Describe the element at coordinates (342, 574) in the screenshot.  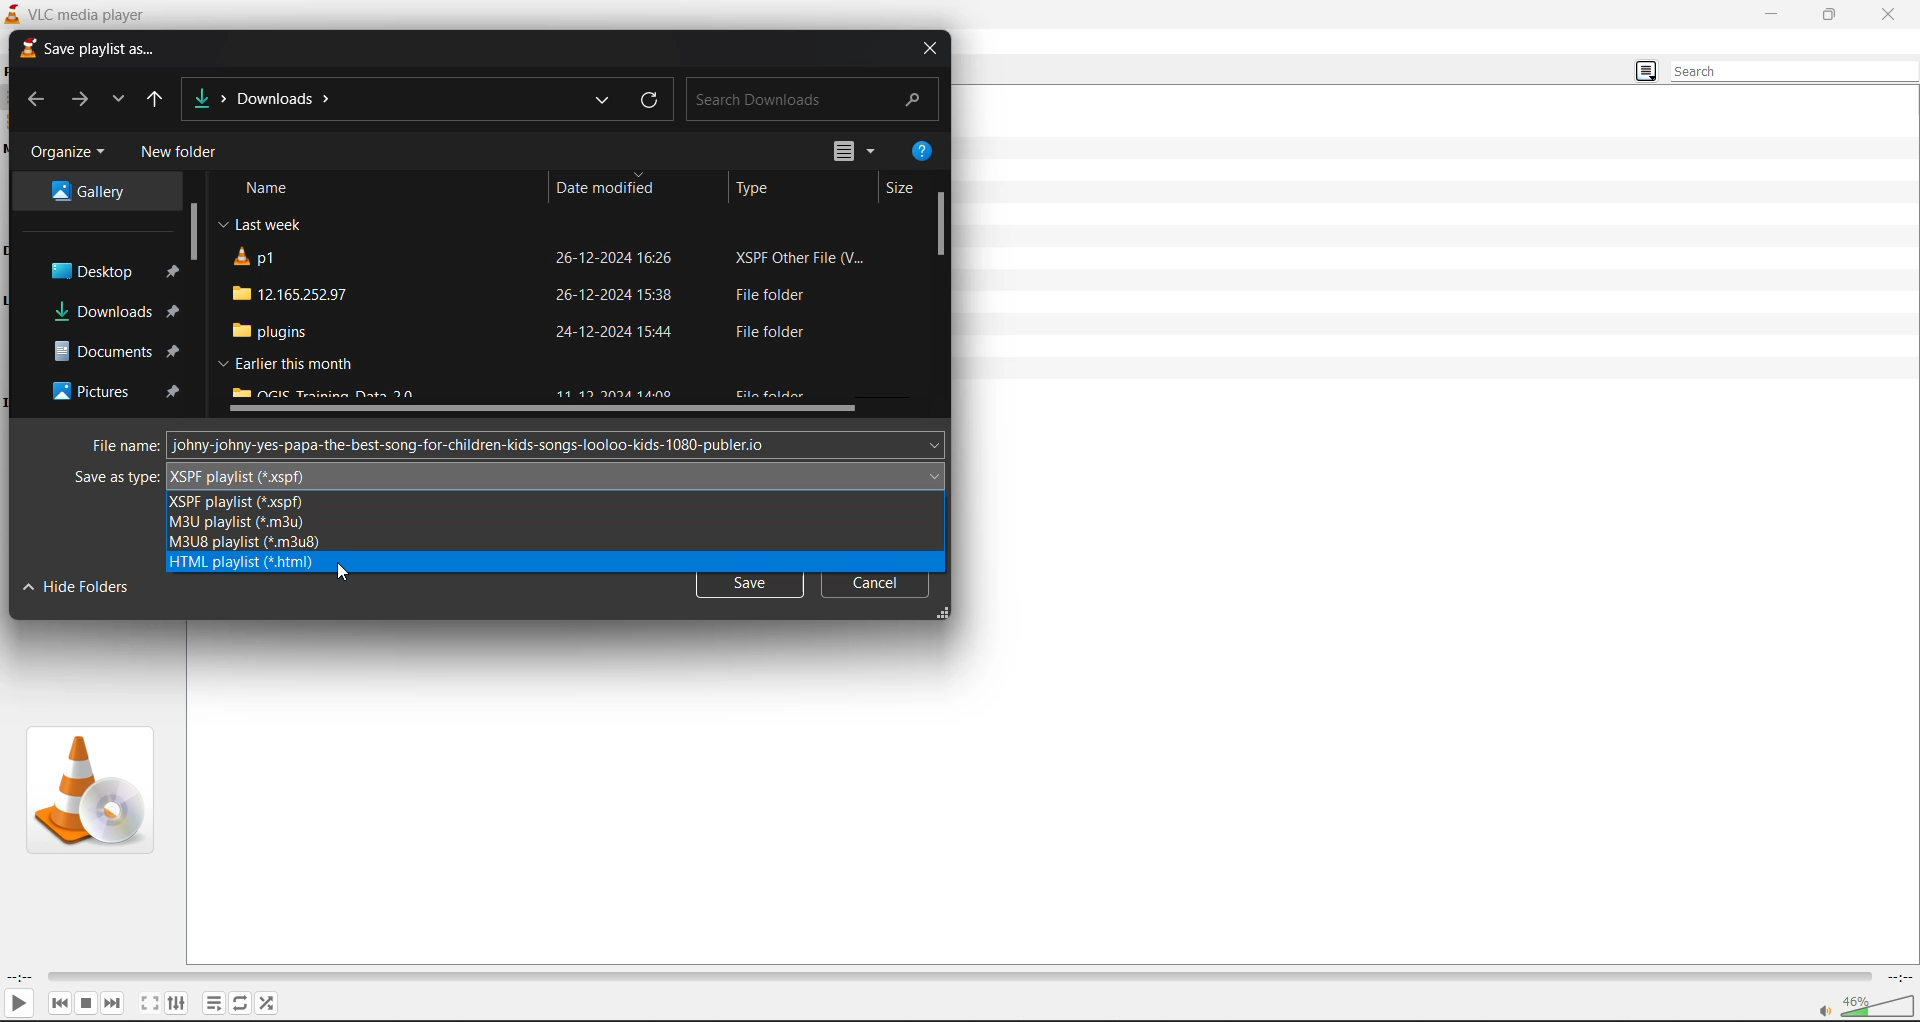
I see `cursor` at that location.